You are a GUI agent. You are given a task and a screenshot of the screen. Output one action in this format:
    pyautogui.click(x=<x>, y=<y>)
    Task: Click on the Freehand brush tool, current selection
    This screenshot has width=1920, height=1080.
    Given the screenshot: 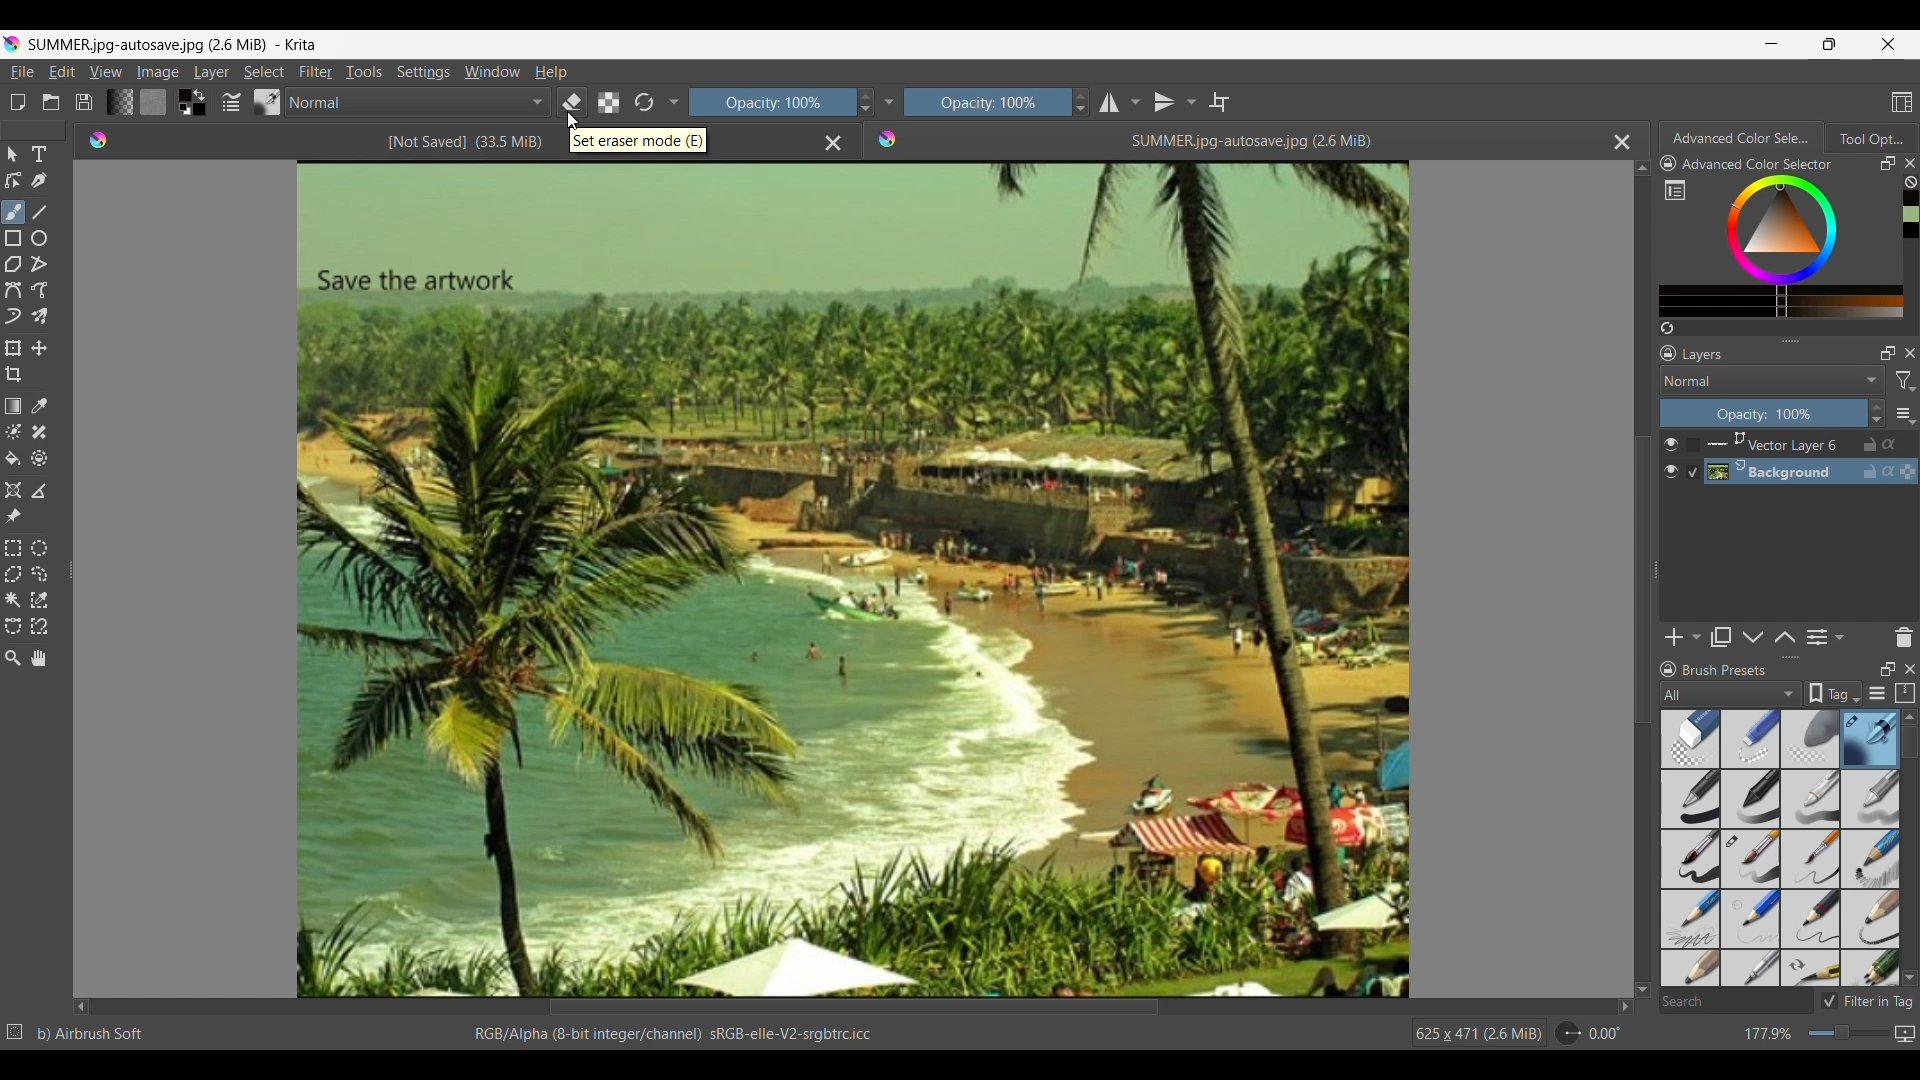 What is the action you would take?
    pyautogui.click(x=14, y=212)
    